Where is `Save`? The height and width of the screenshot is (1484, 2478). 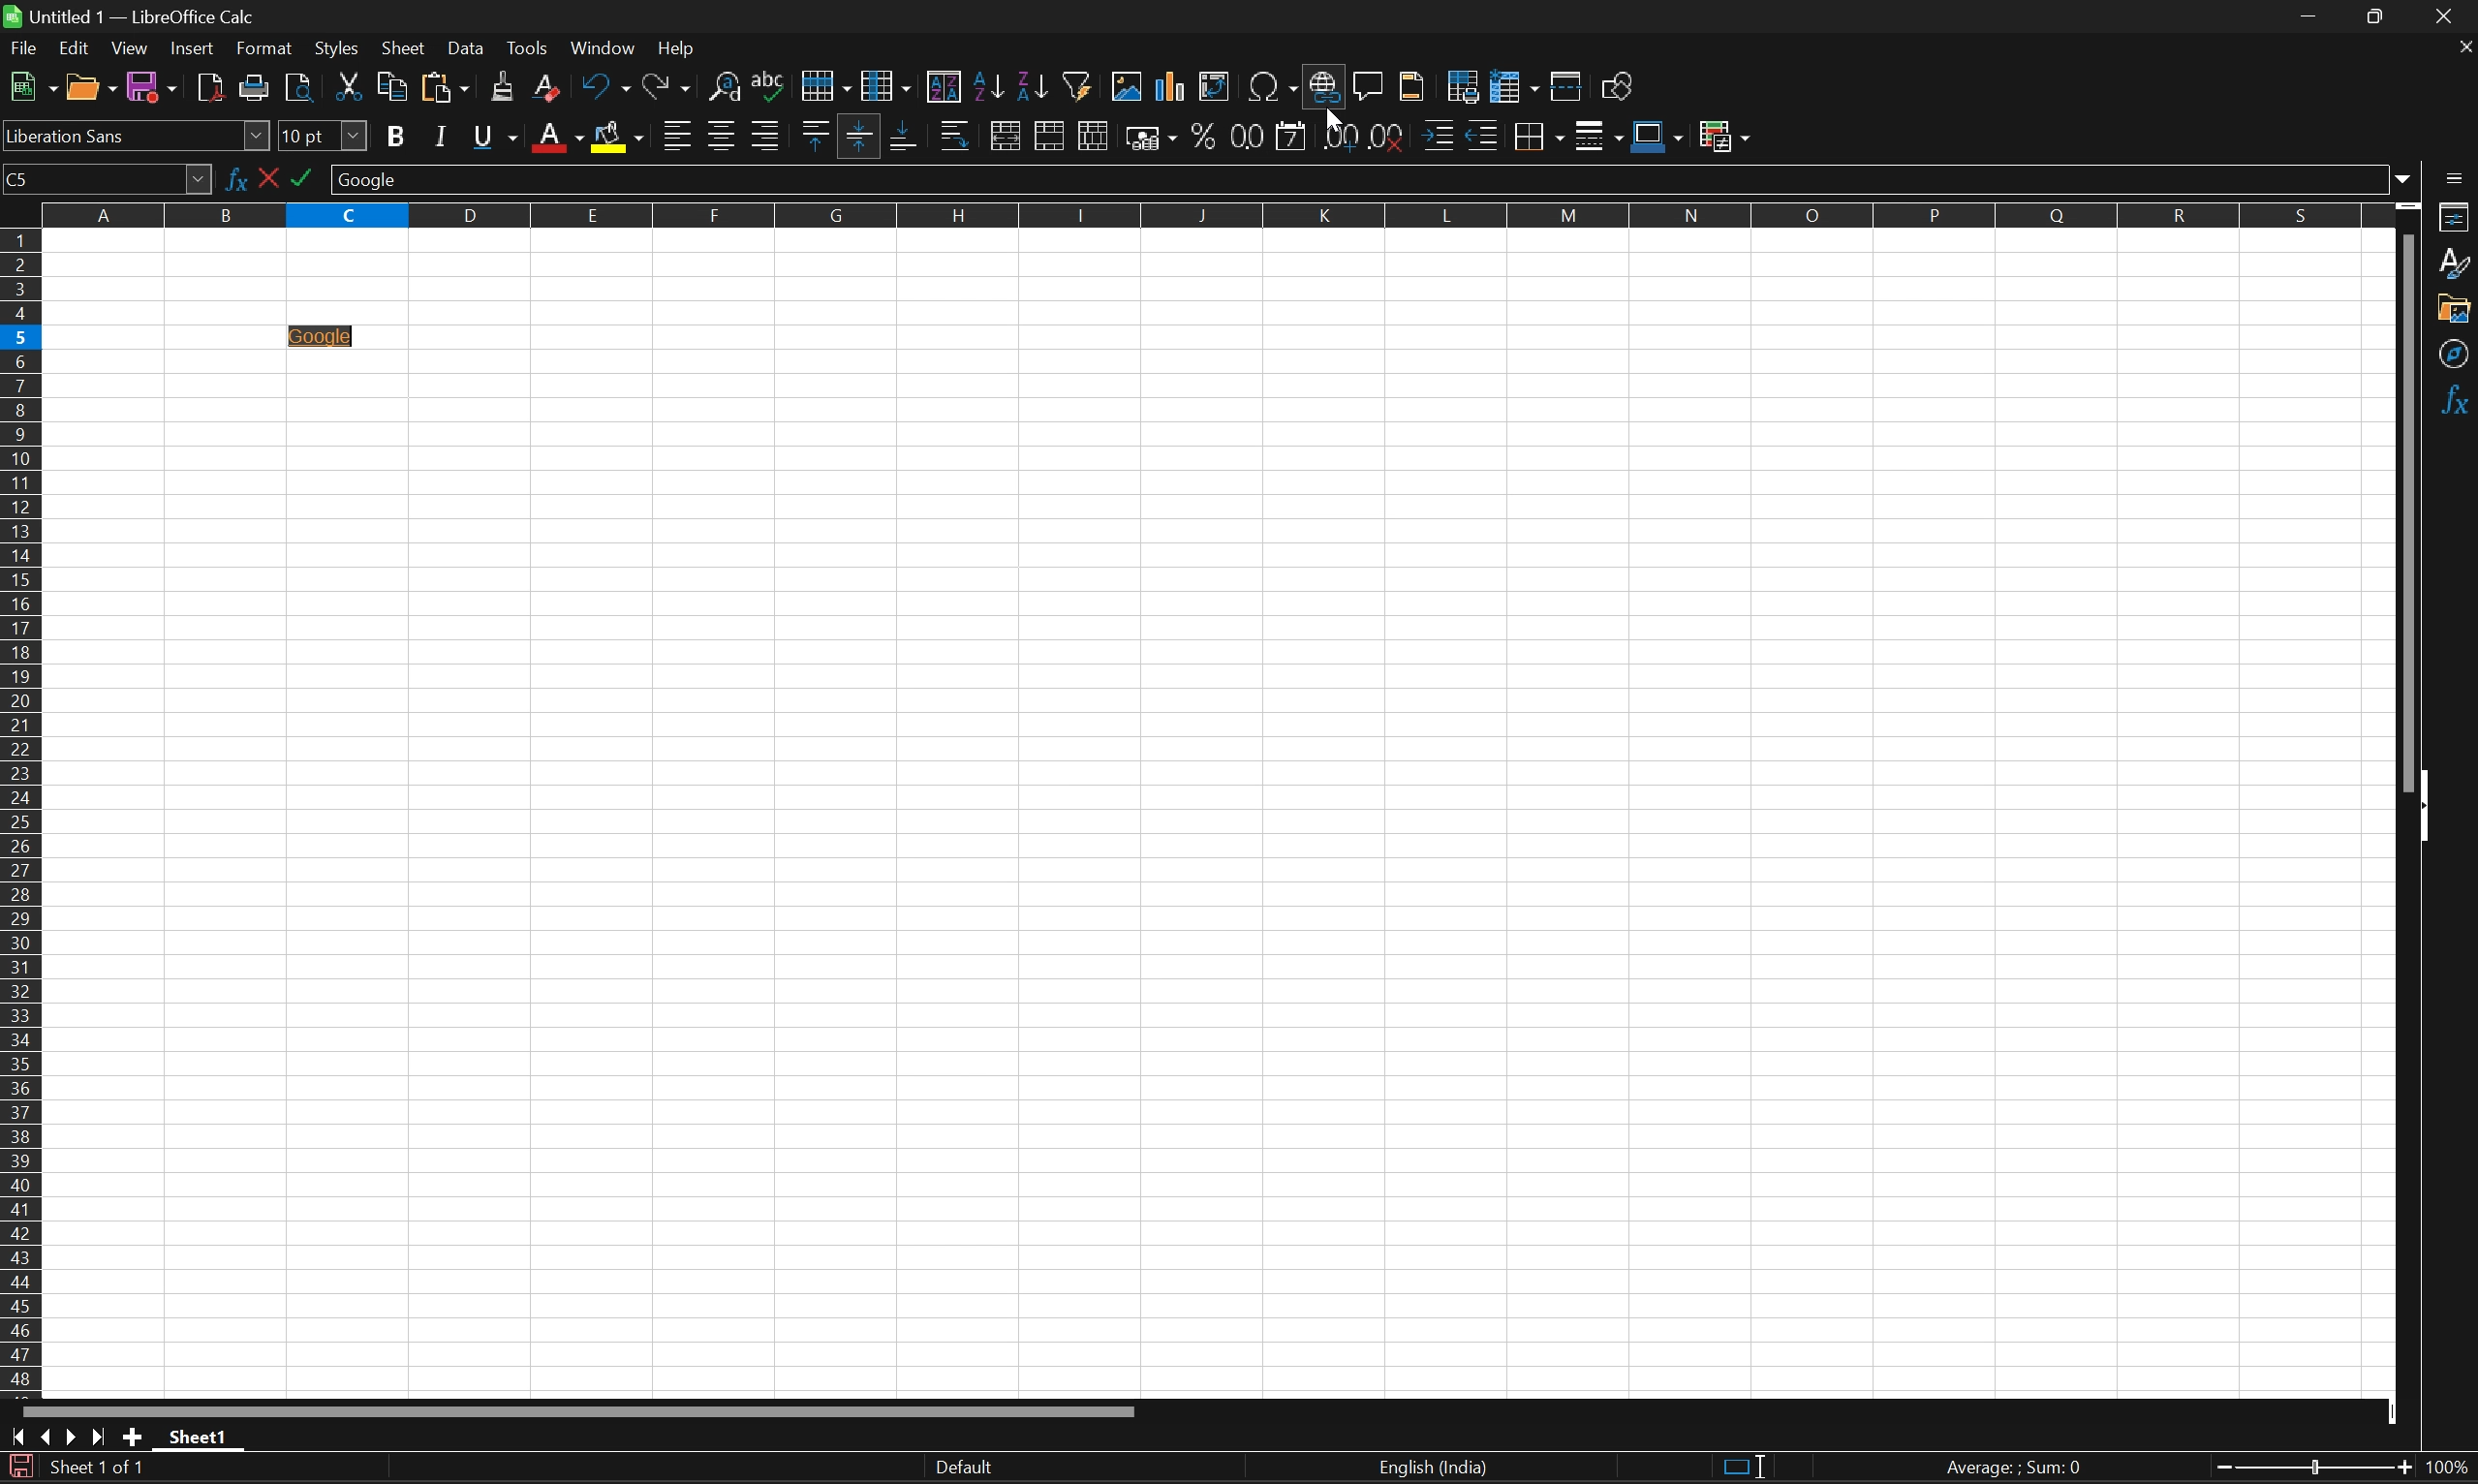
Save is located at coordinates (152, 85).